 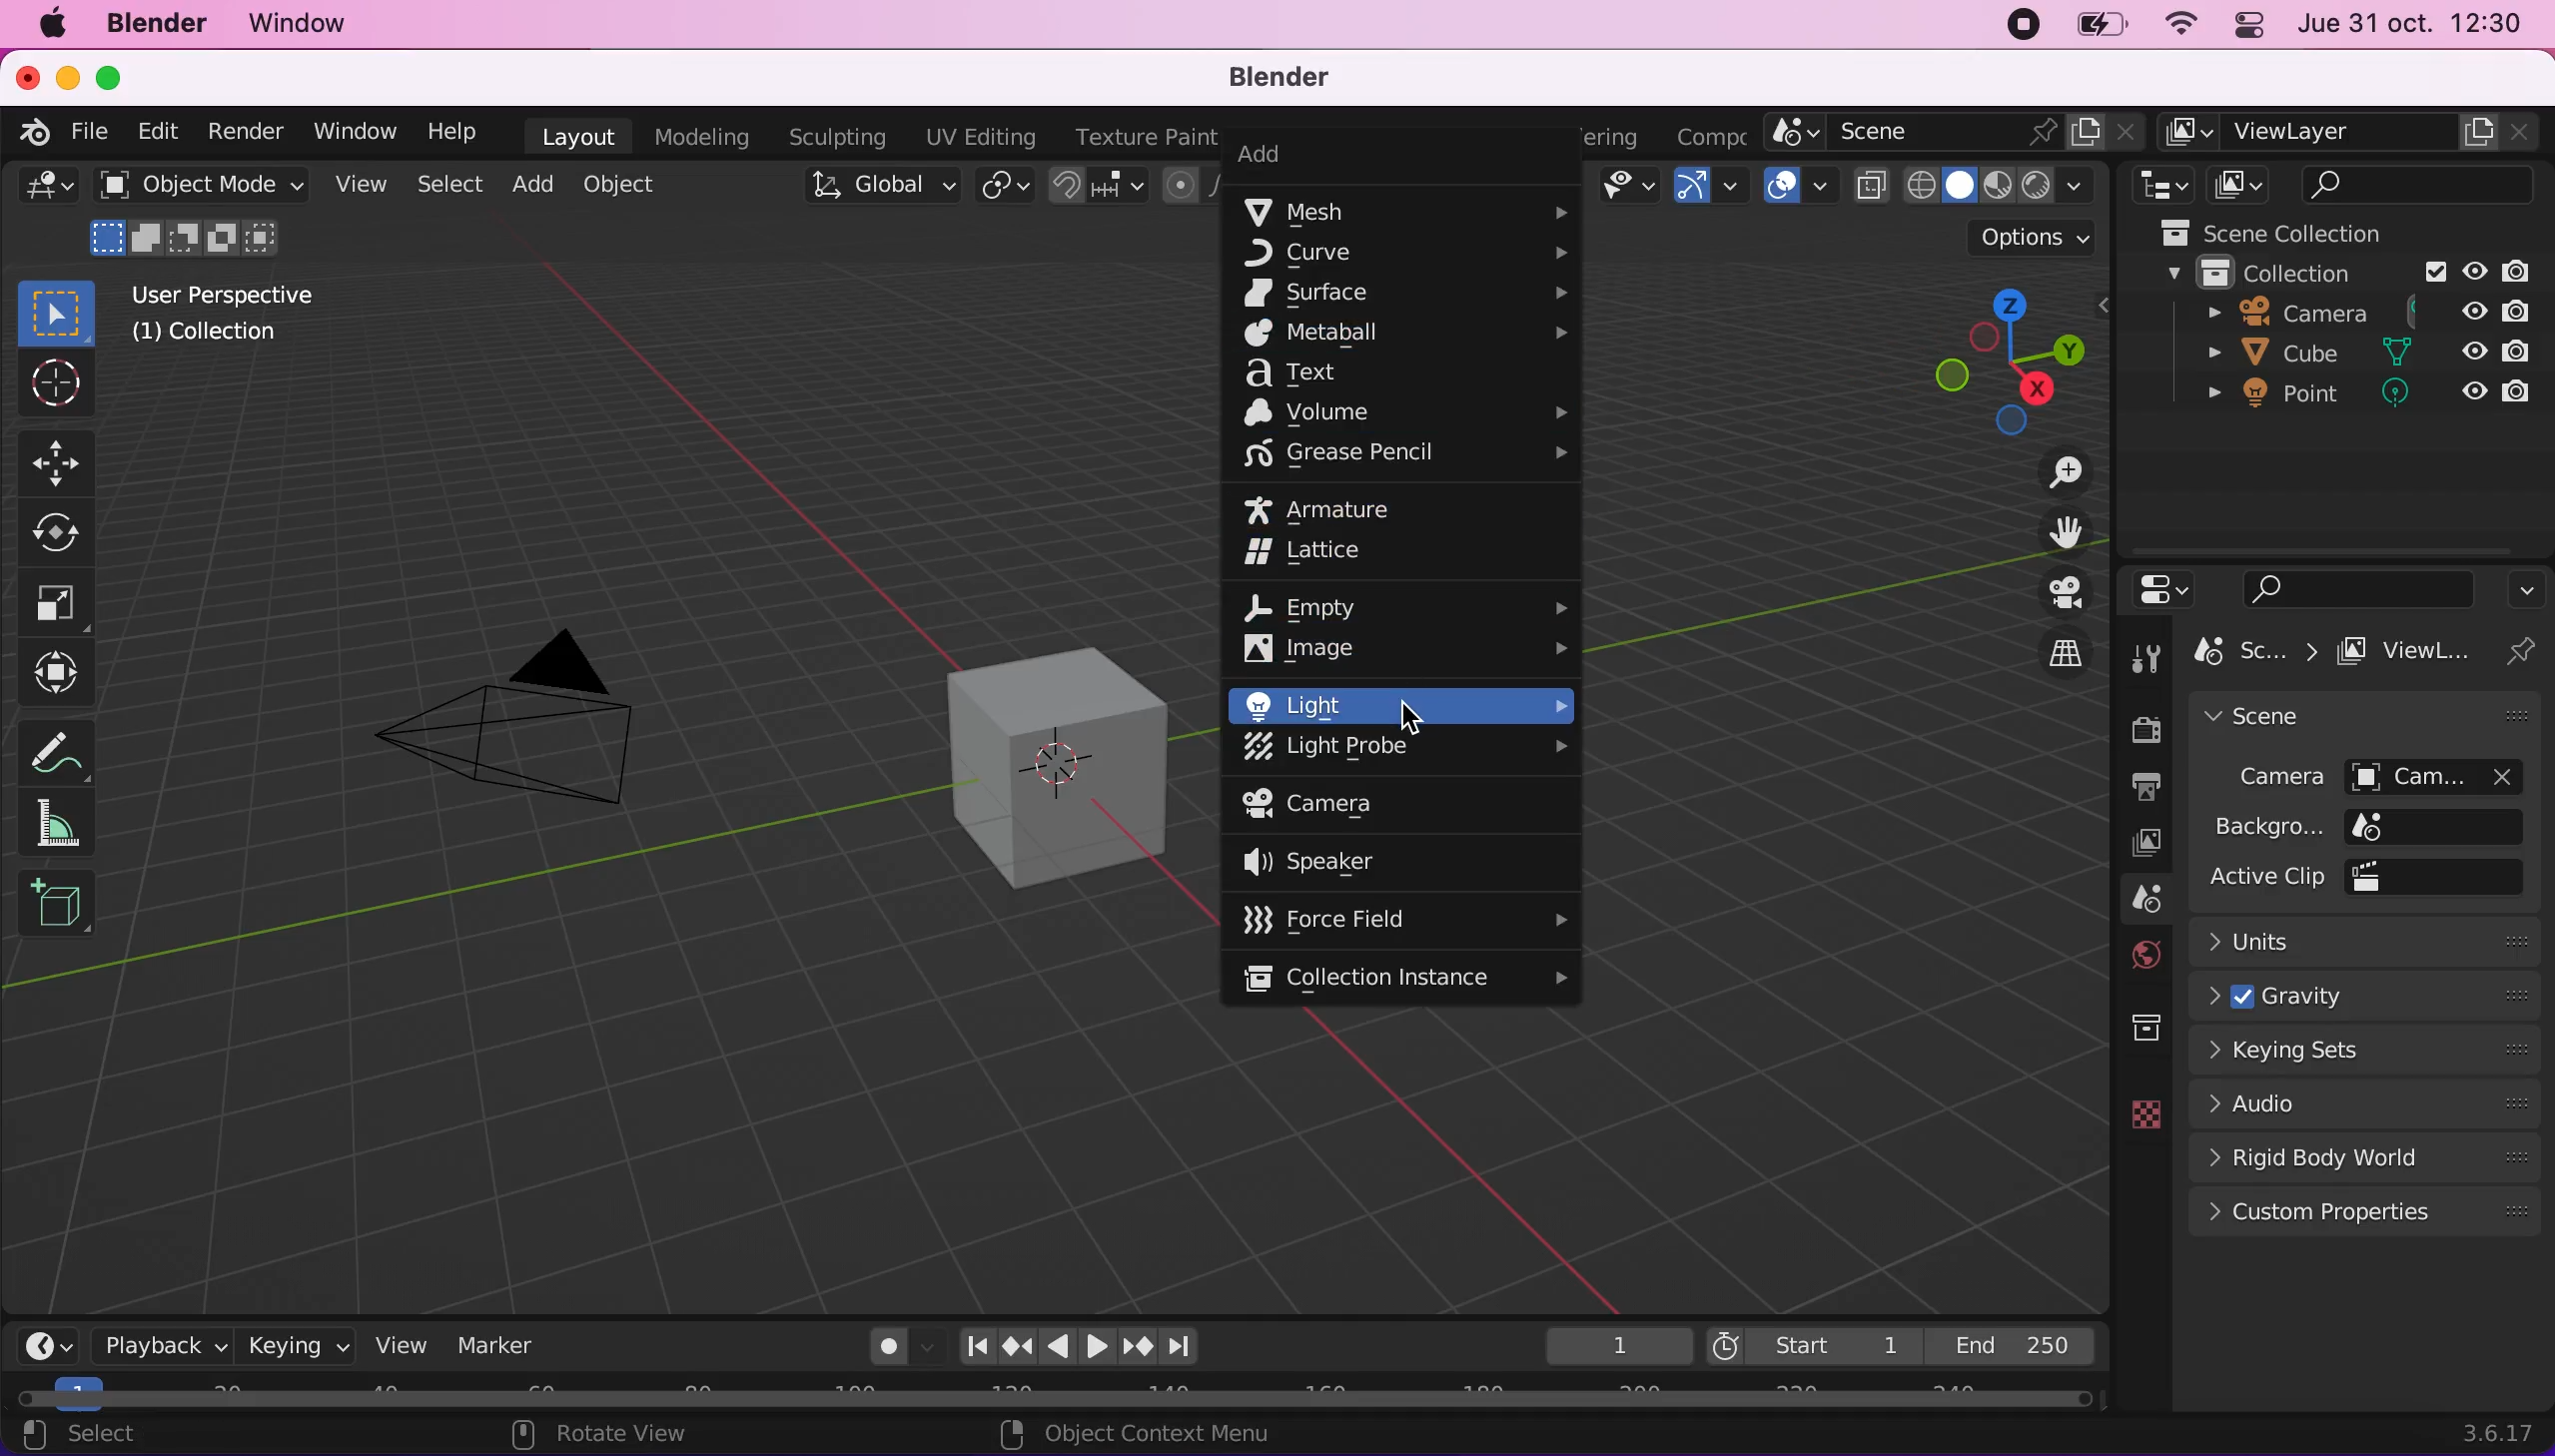 What do you see at coordinates (2241, 185) in the screenshot?
I see `display view` at bounding box center [2241, 185].